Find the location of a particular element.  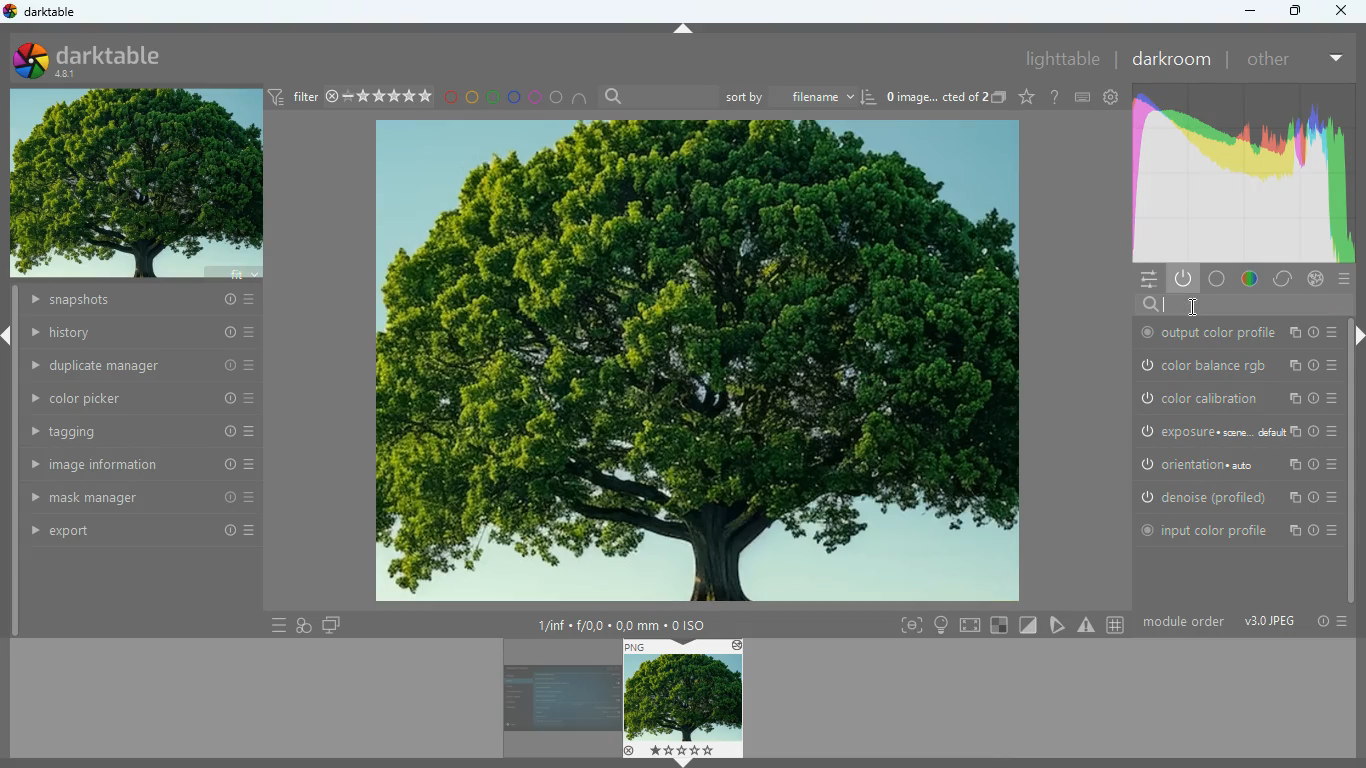

color calibration is located at coordinates (1235, 397).